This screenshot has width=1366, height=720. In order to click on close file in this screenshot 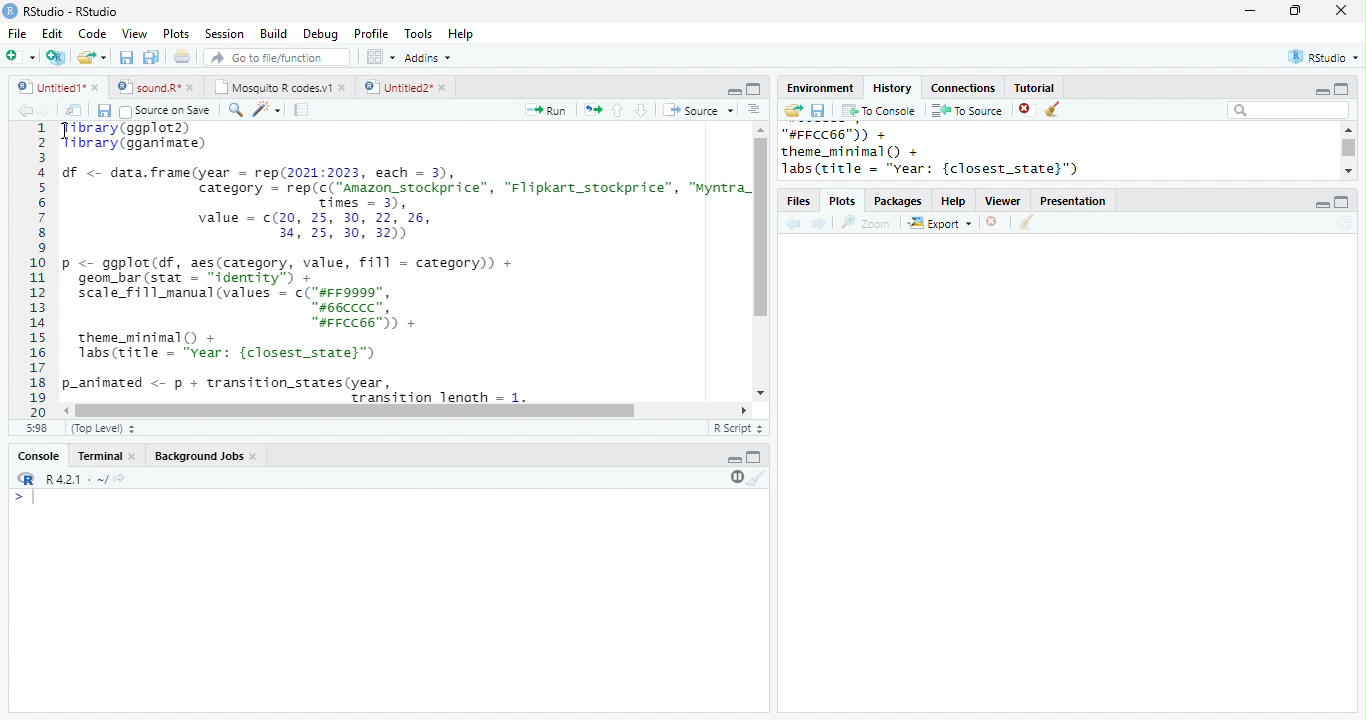, I will do `click(1027, 109)`.